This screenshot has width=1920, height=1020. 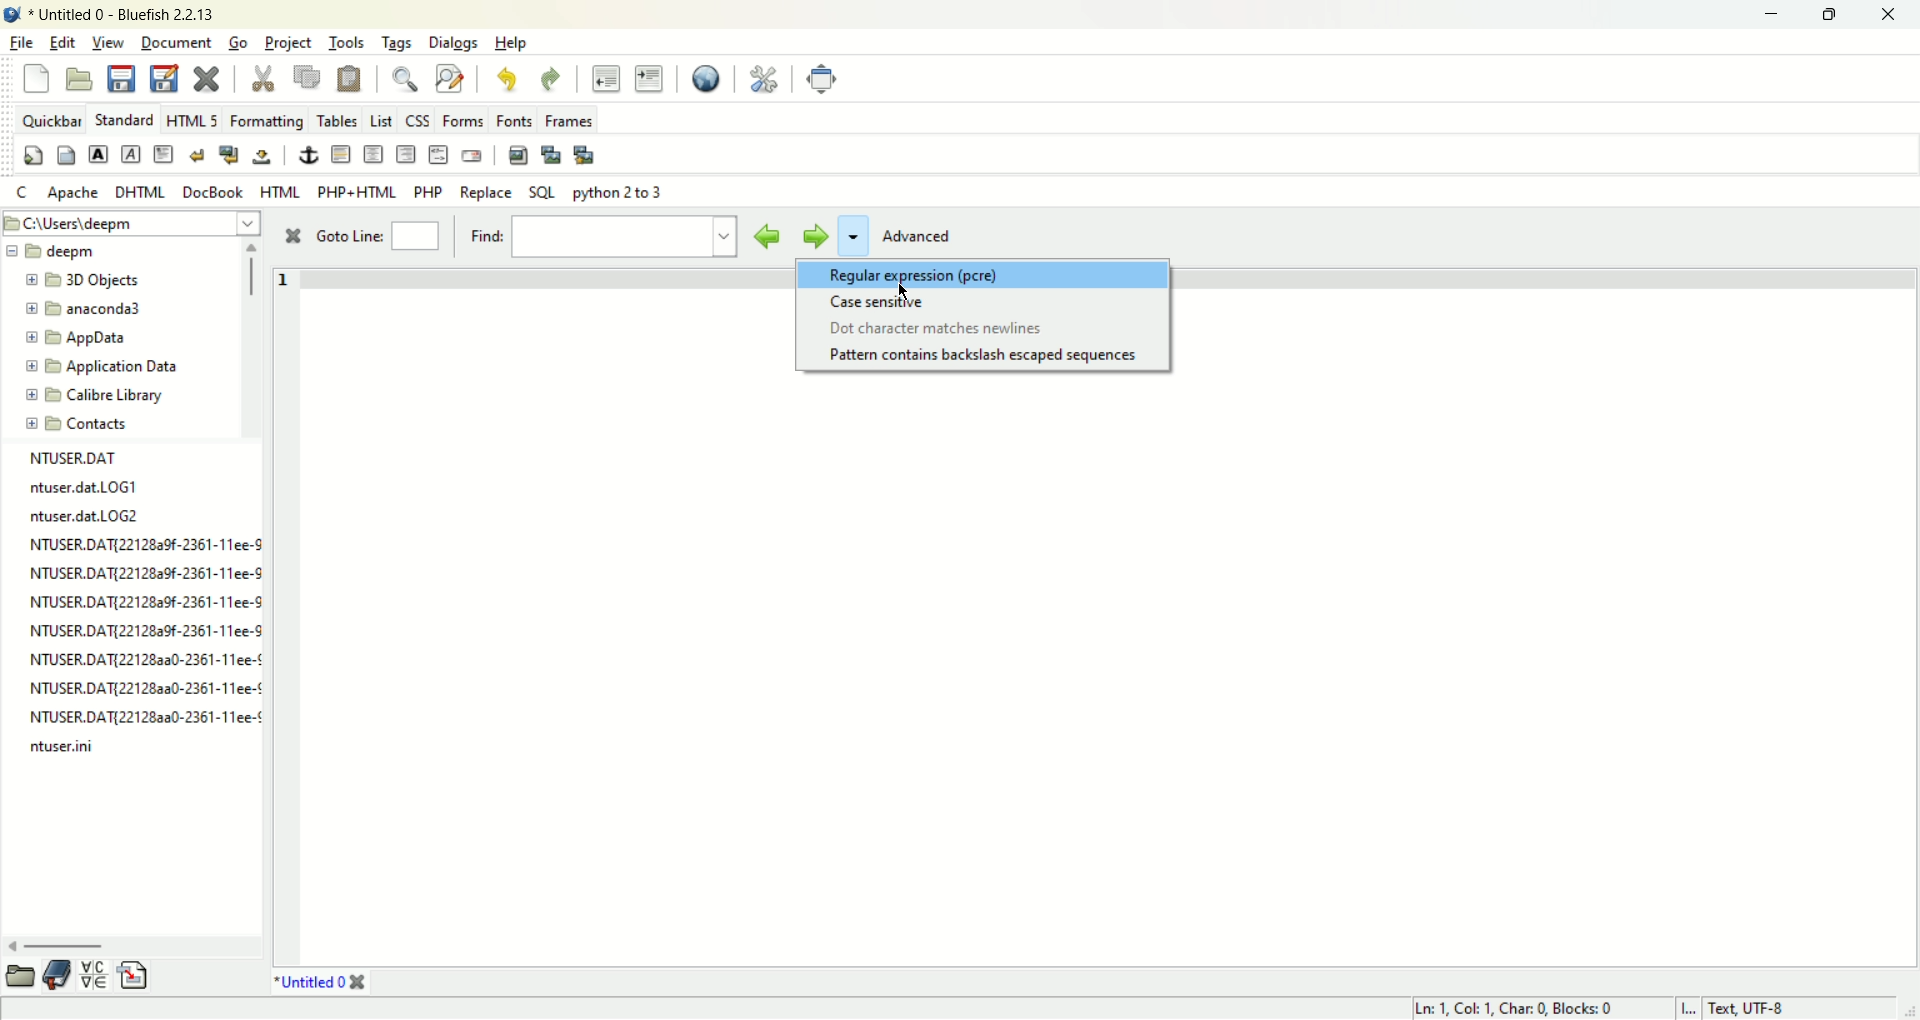 What do you see at coordinates (902, 291) in the screenshot?
I see `cursor` at bounding box center [902, 291].